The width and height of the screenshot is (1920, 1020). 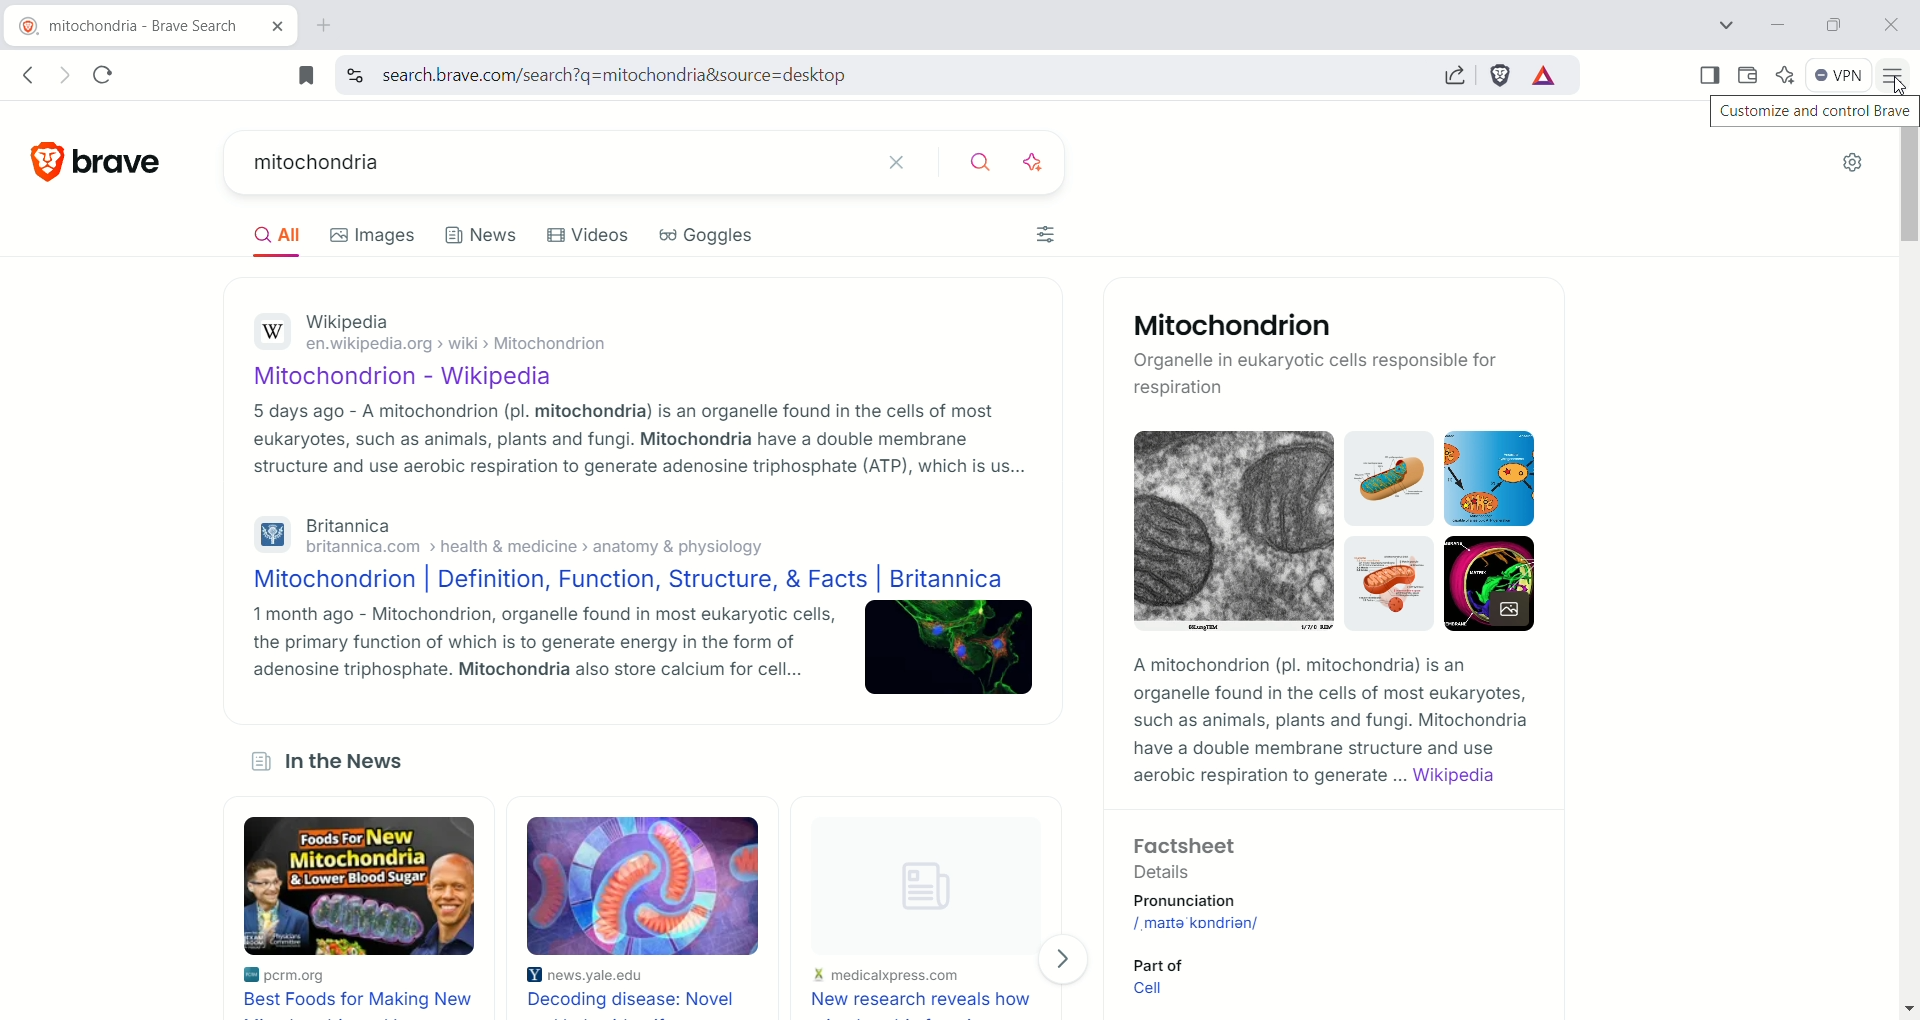 I want to click on best foods for making new, so click(x=355, y=912).